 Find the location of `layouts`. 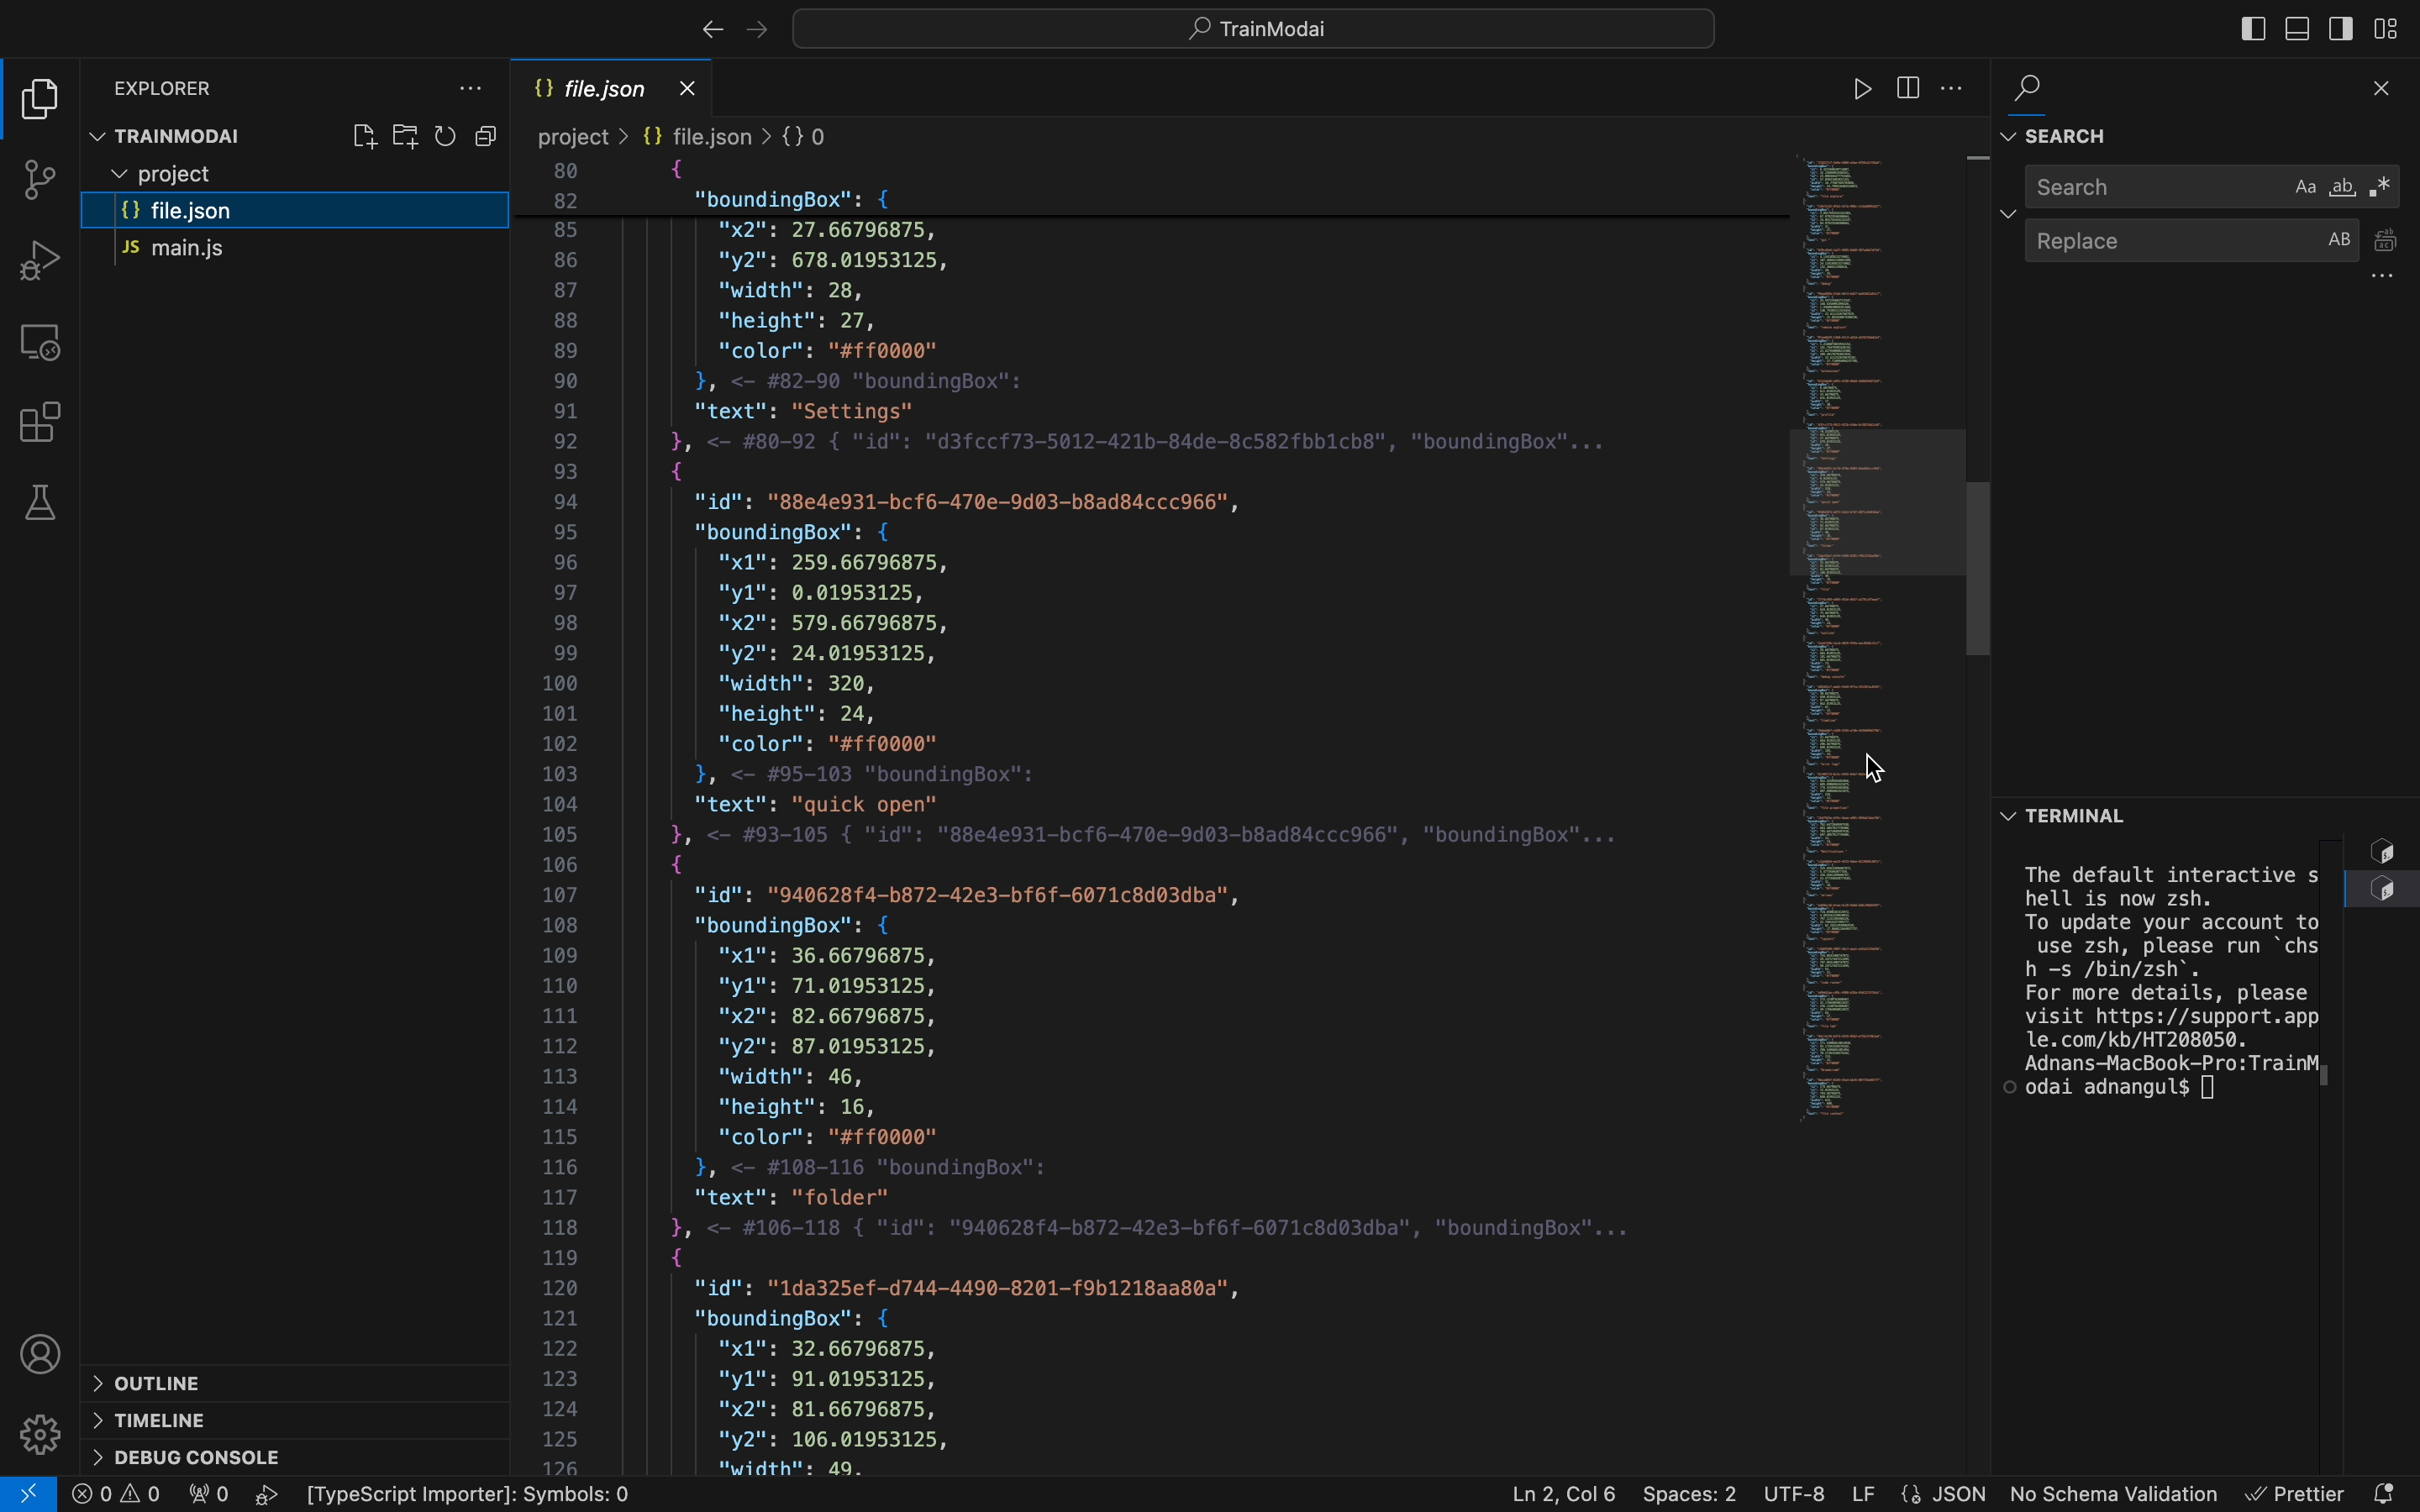

layouts is located at coordinates (2392, 26).